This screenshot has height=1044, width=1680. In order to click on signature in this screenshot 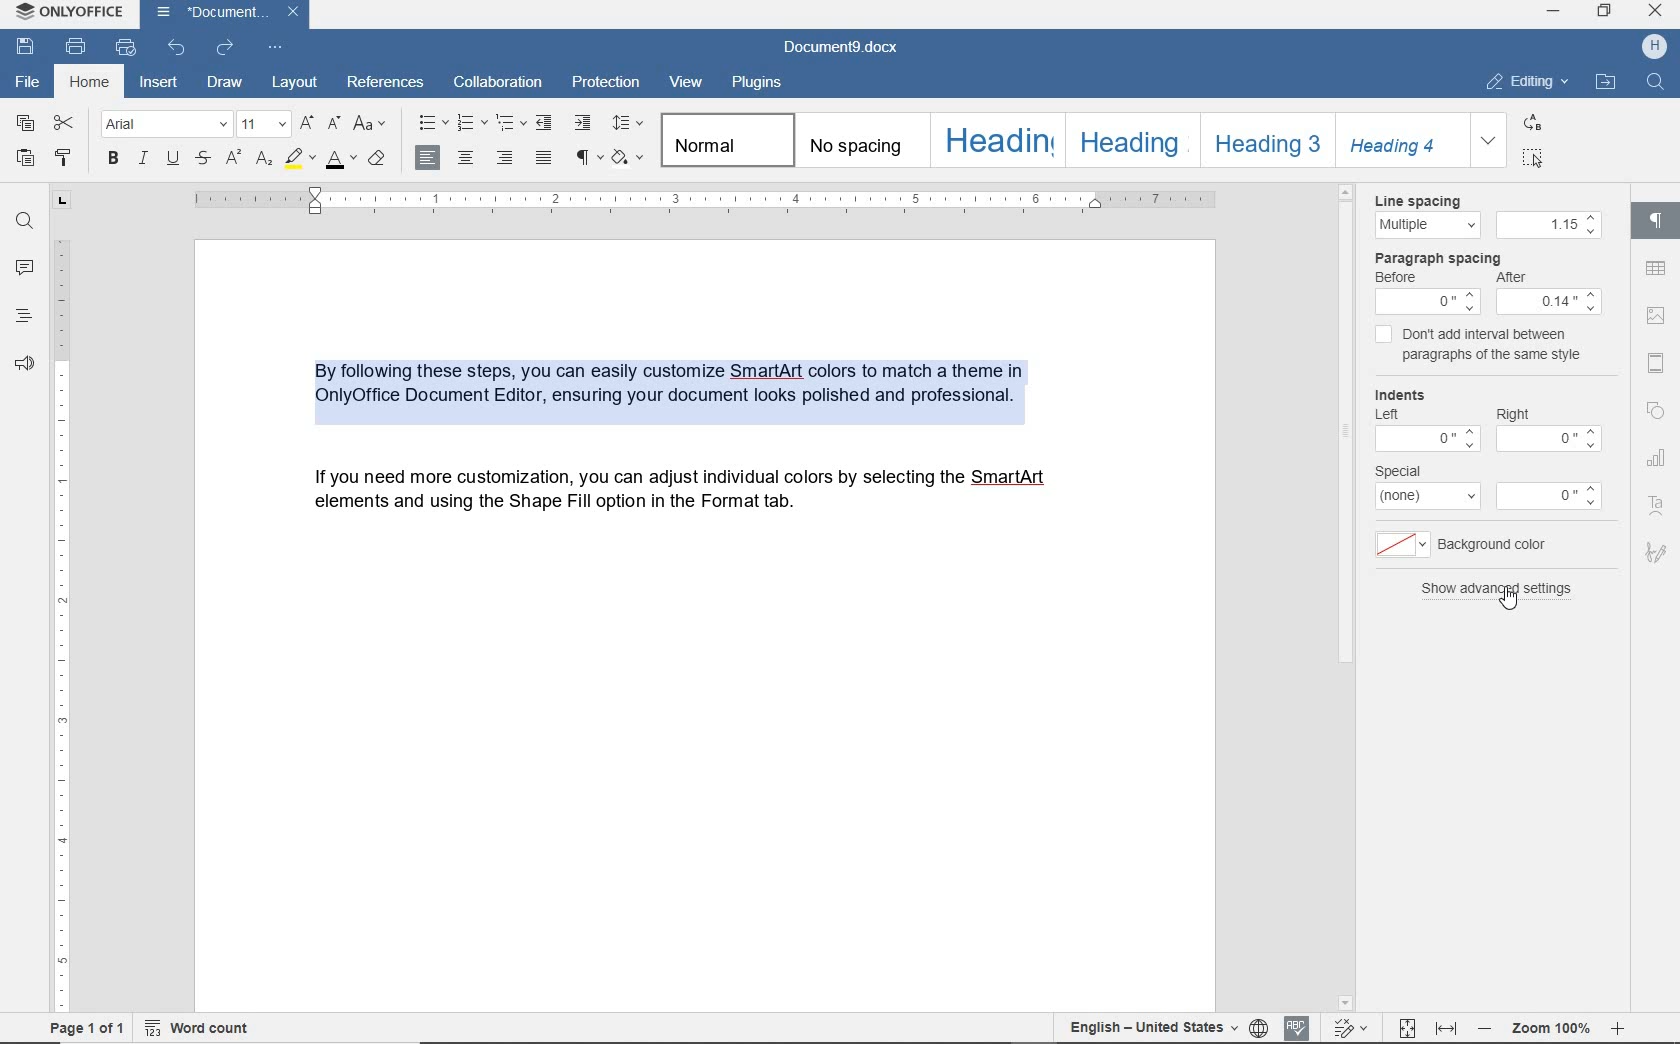, I will do `click(1655, 556)`.